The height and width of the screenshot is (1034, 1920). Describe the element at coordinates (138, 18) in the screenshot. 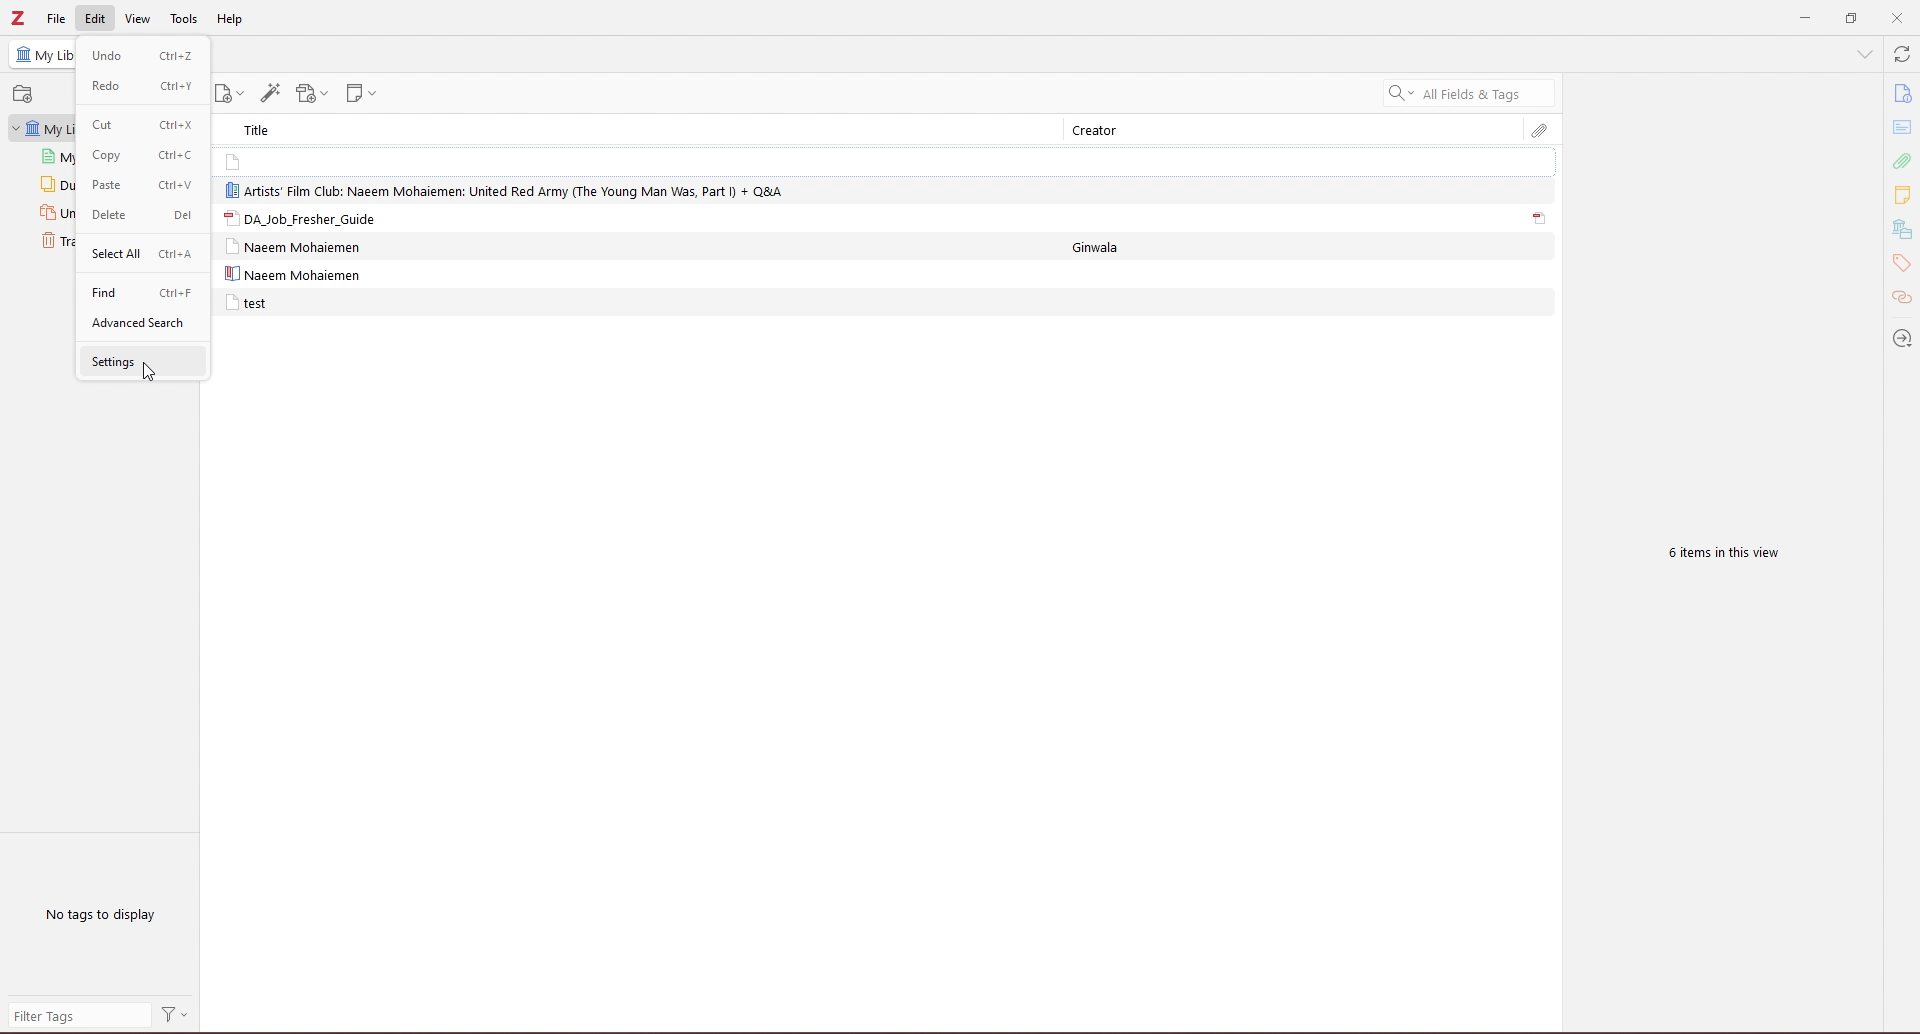

I see `view` at that location.